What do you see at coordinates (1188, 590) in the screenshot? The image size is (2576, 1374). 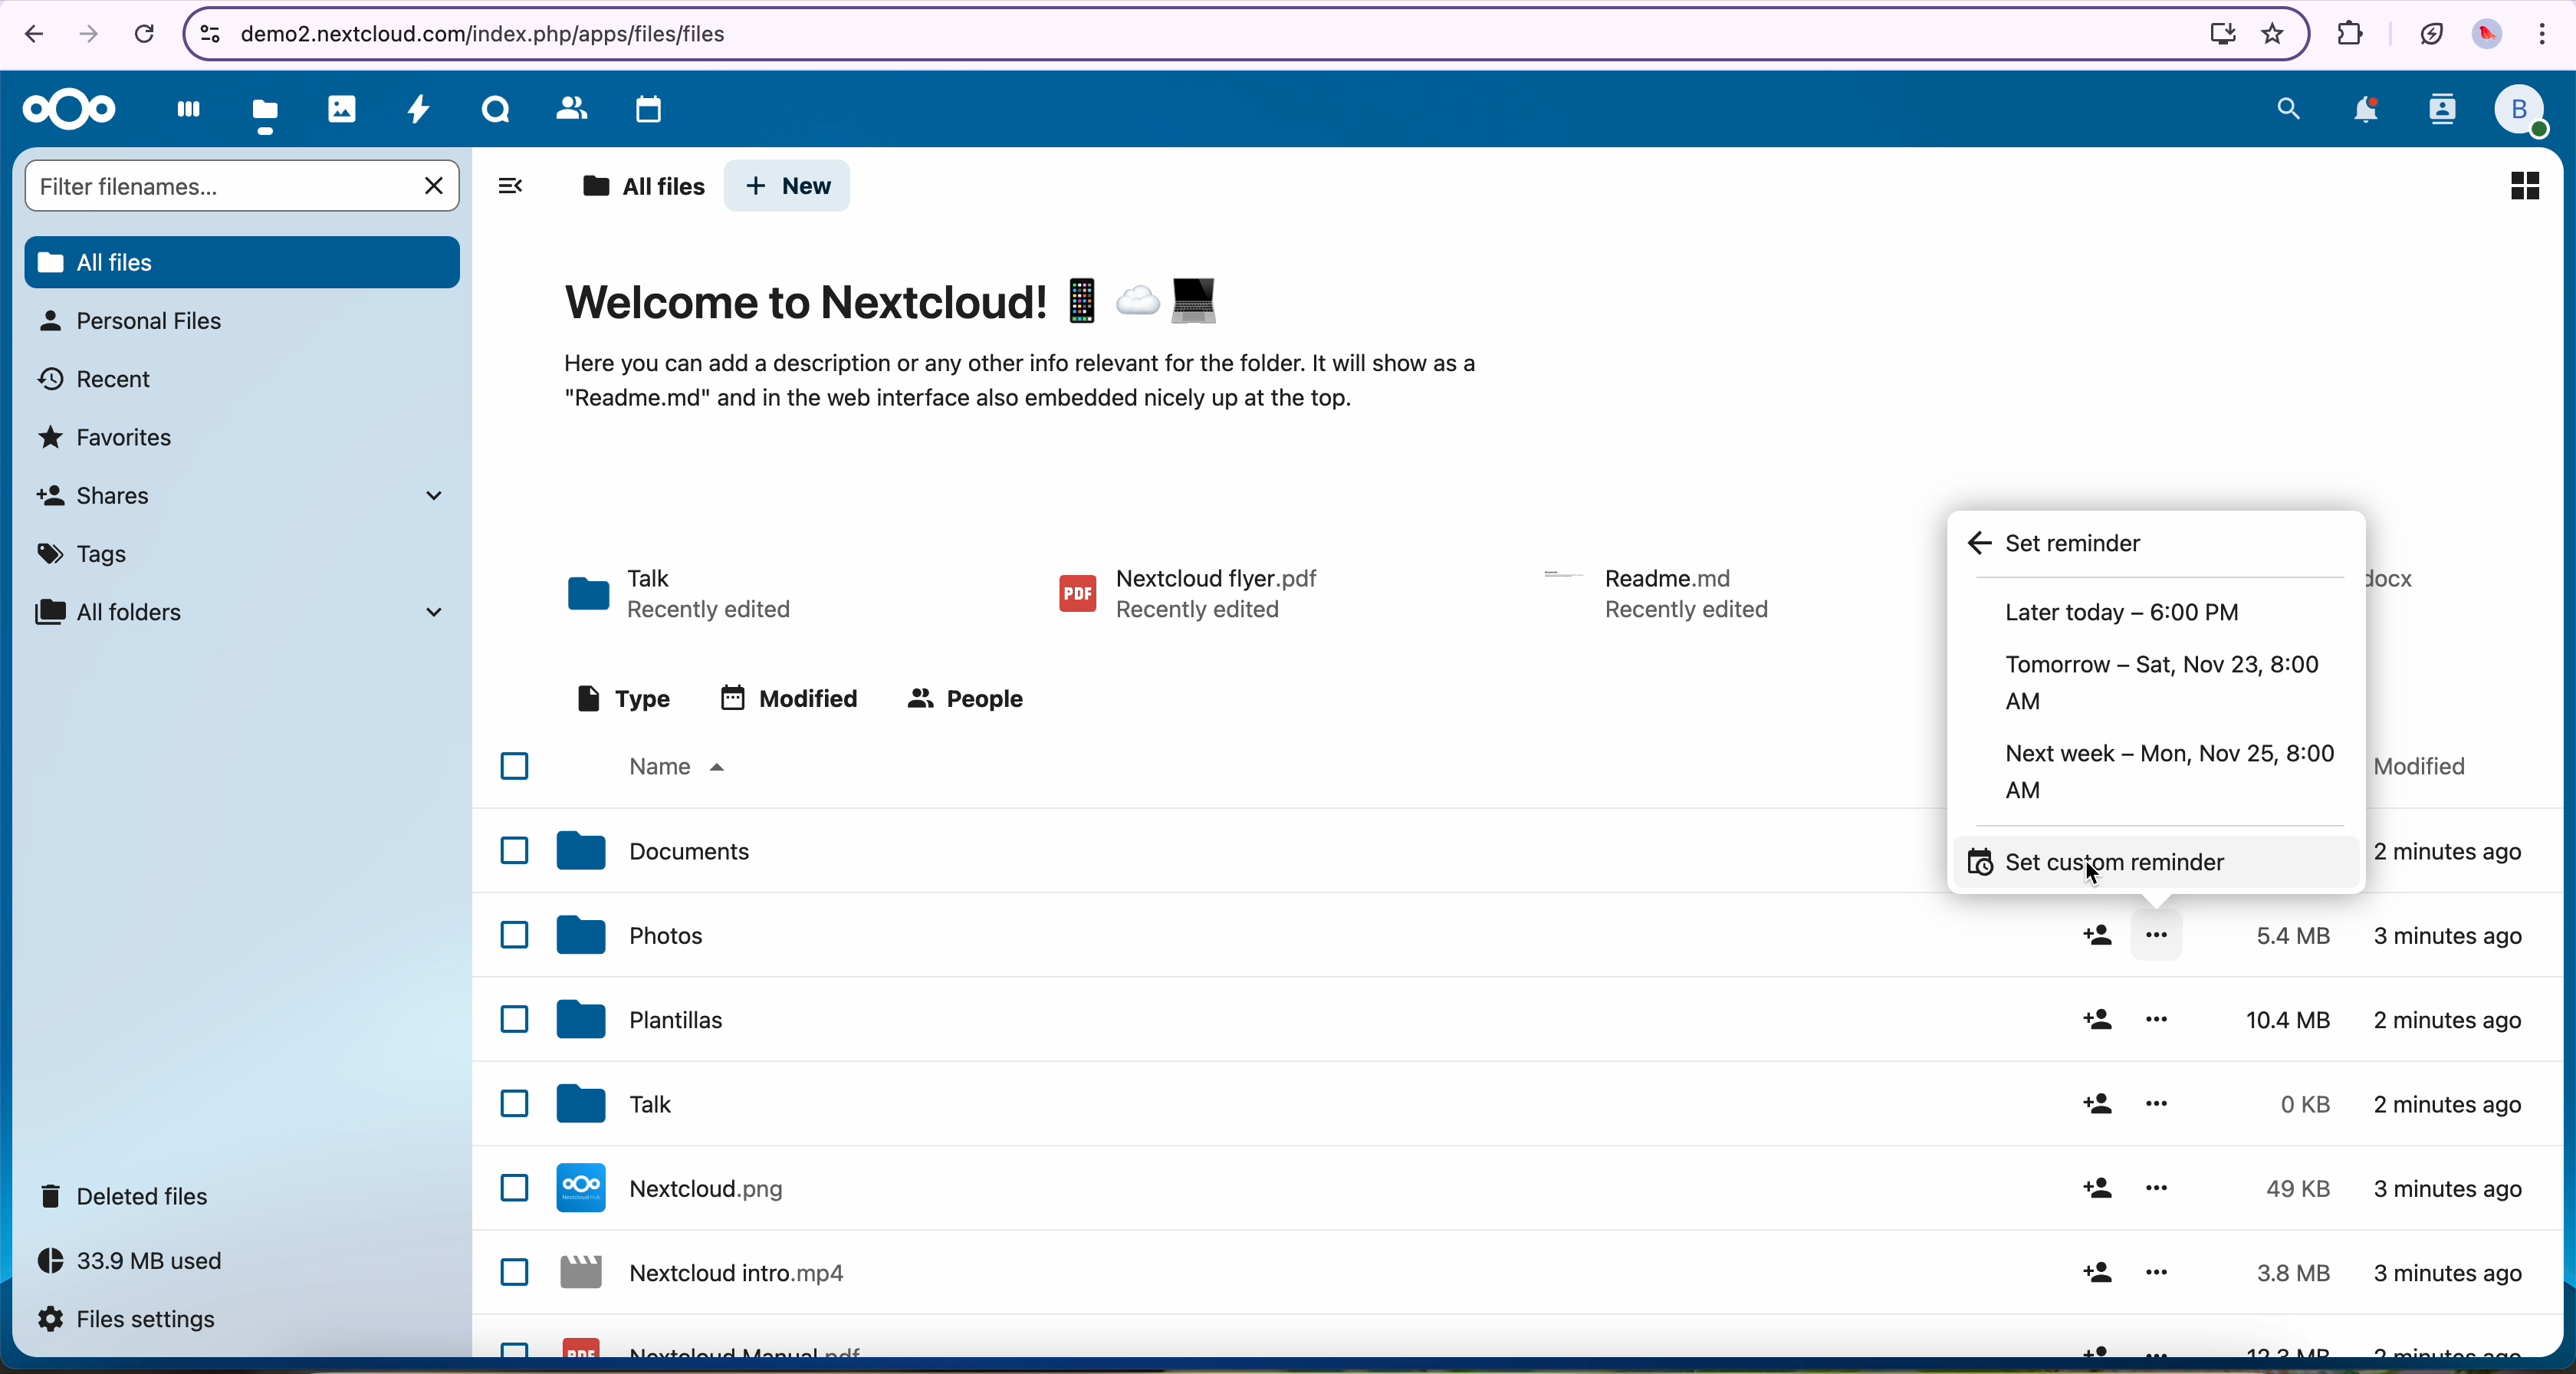 I see `pdf file` at bounding box center [1188, 590].